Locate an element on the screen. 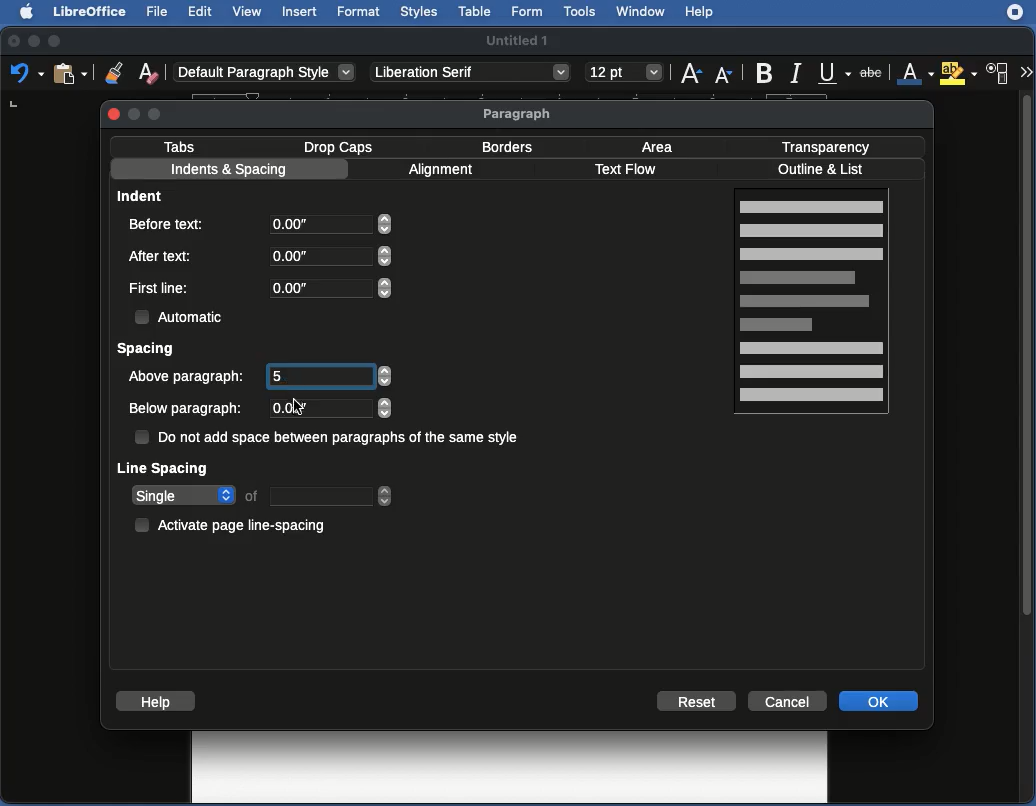 This screenshot has height=806, width=1036. Paragraph is located at coordinates (519, 114).